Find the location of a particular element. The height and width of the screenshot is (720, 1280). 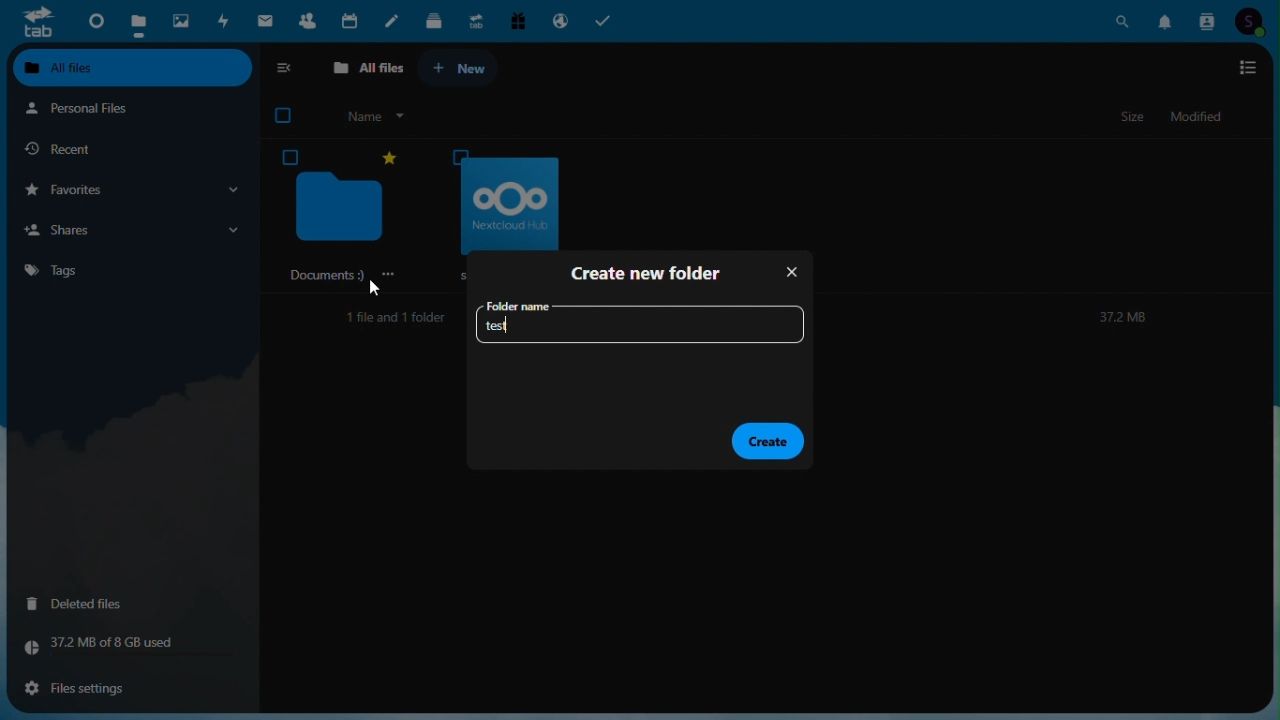

Create is located at coordinates (770, 442).